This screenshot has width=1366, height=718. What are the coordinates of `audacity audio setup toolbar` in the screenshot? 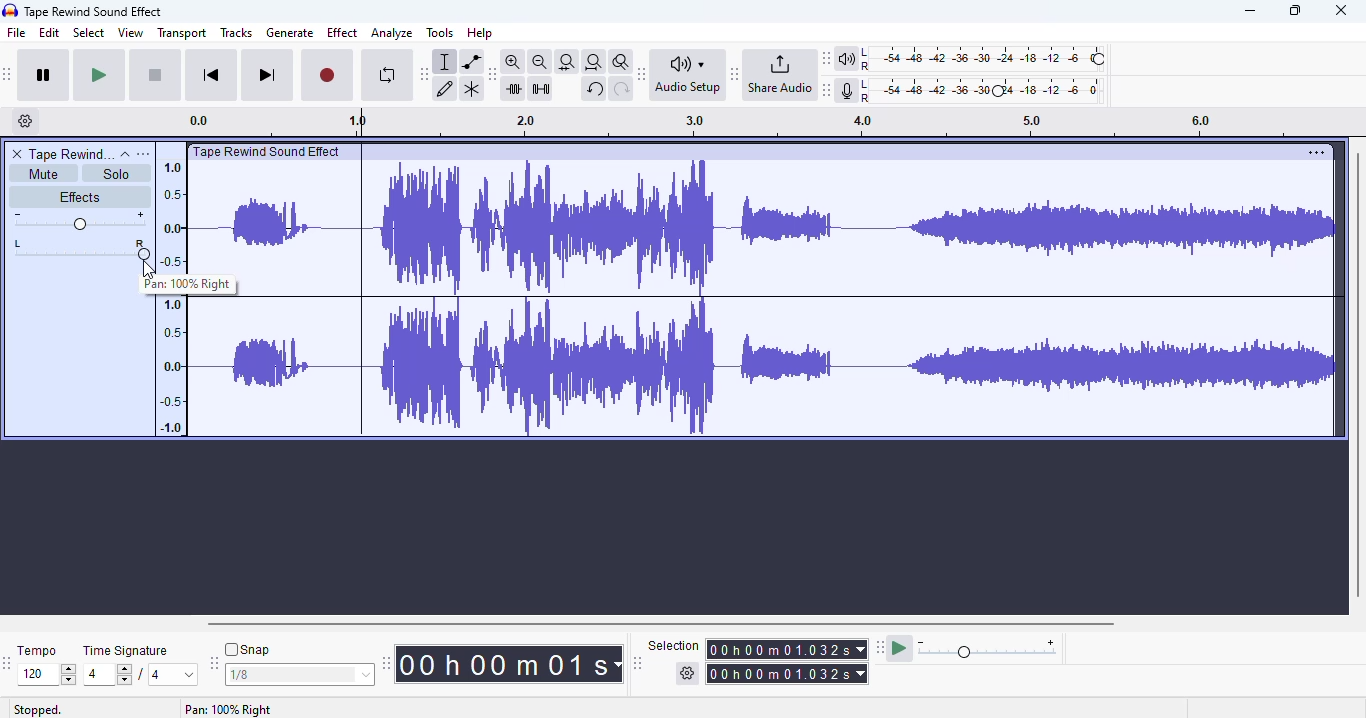 It's located at (642, 74).